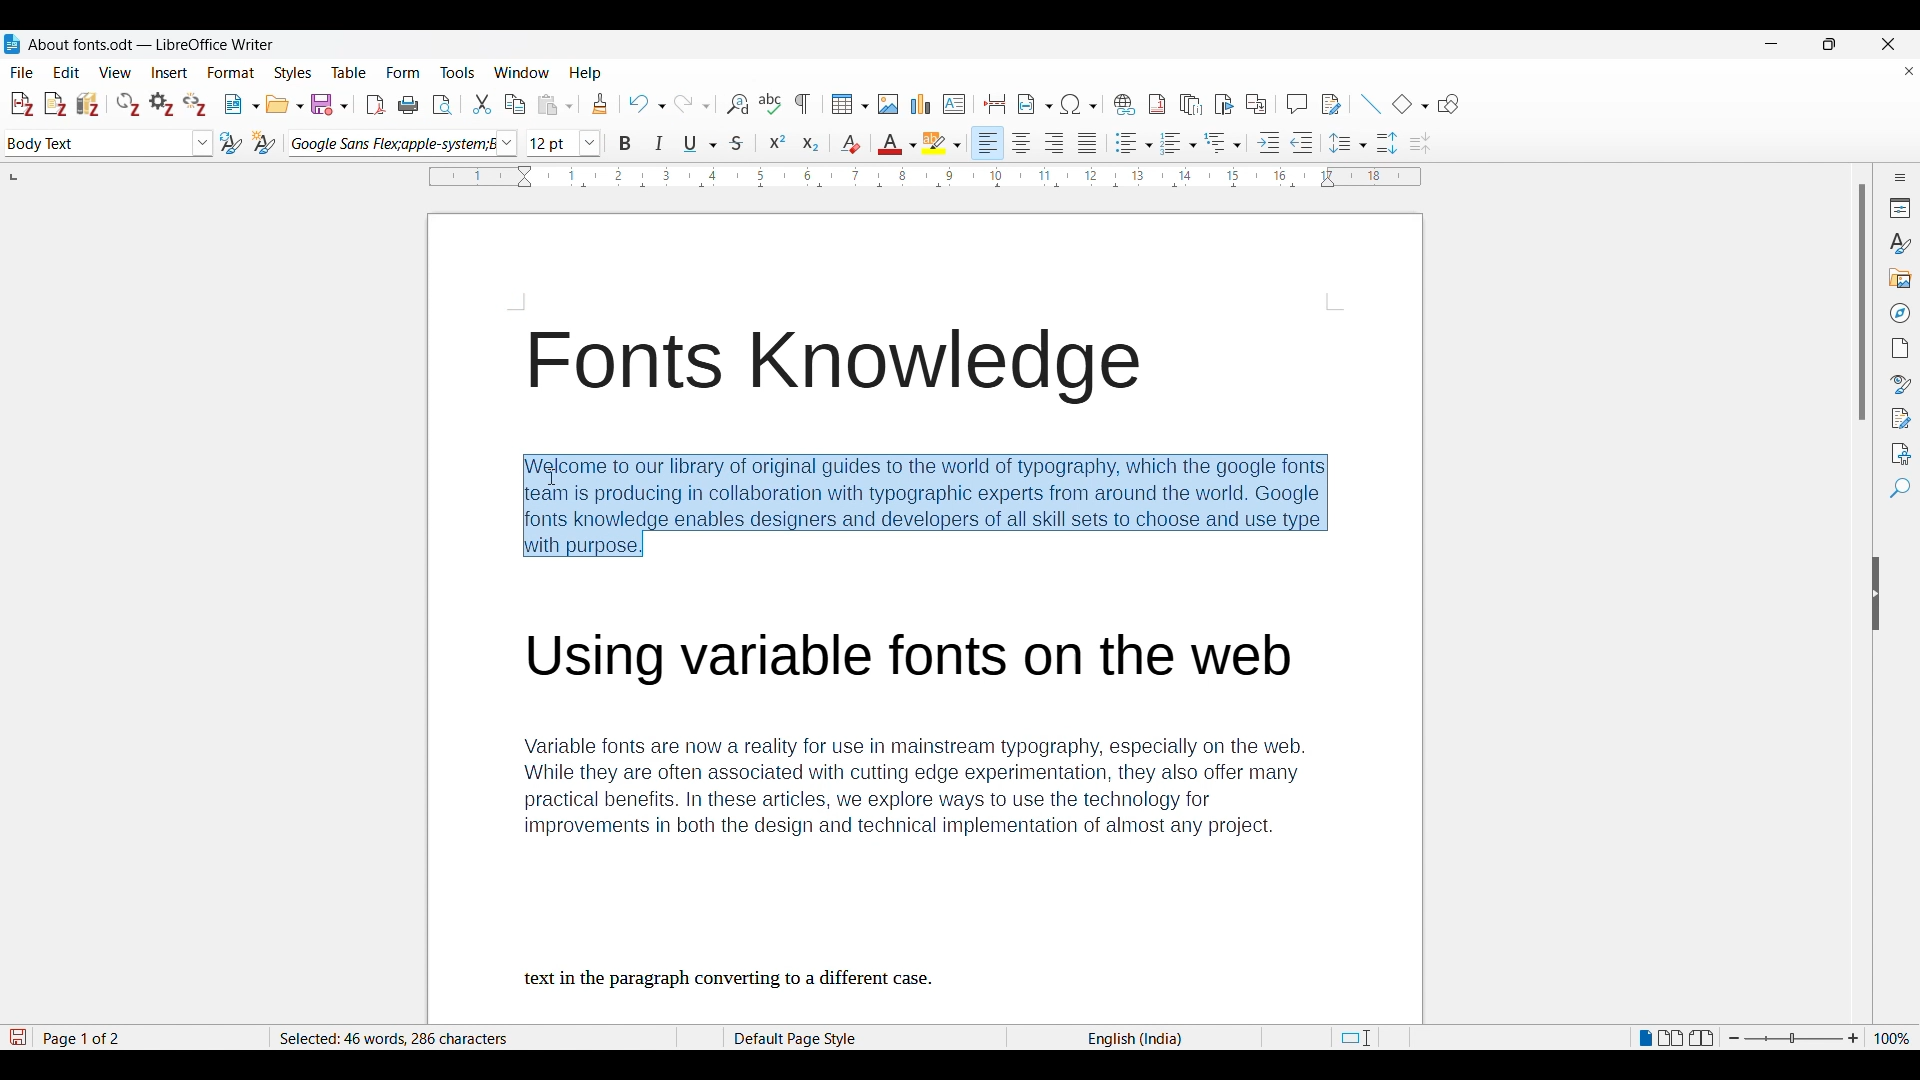  What do you see at coordinates (522, 73) in the screenshot?
I see `Window menu` at bounding box center [522, 73].